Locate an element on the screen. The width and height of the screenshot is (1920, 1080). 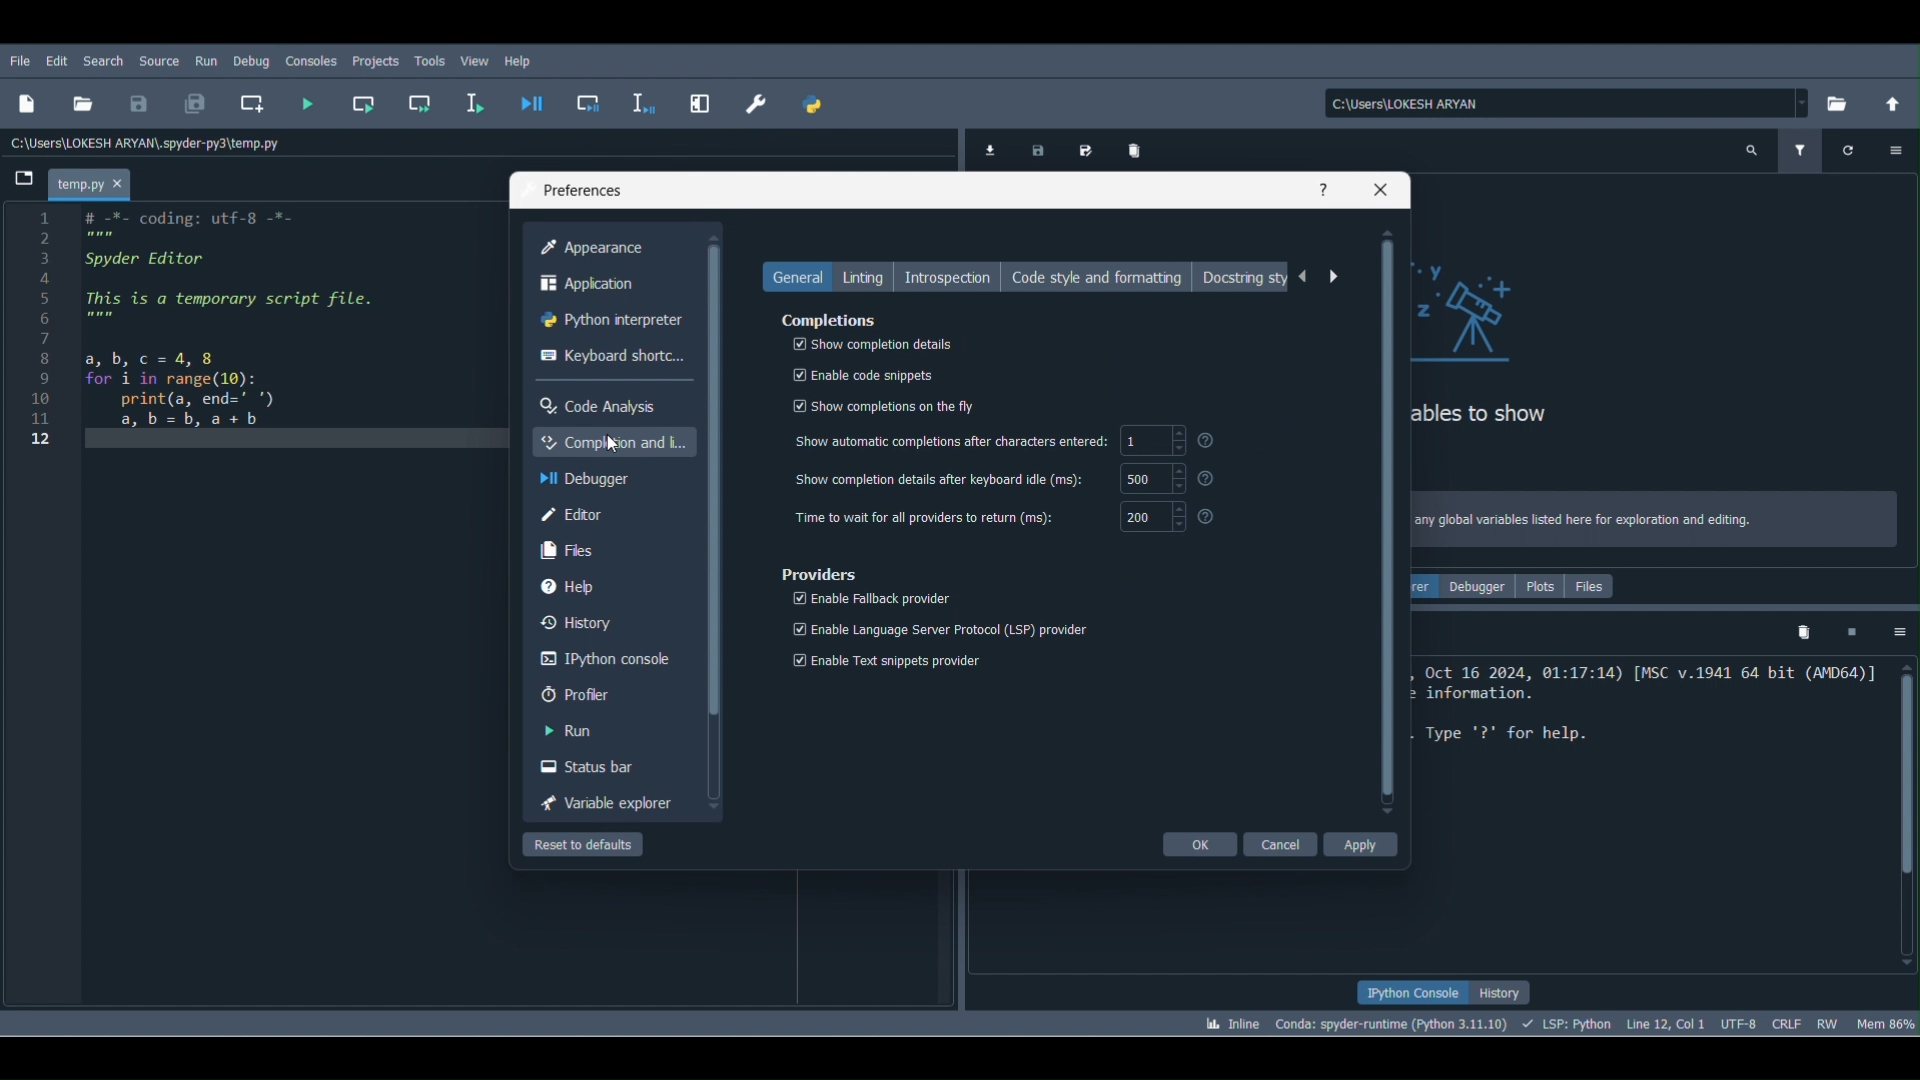
Providers is located at coordinates (815, 573).